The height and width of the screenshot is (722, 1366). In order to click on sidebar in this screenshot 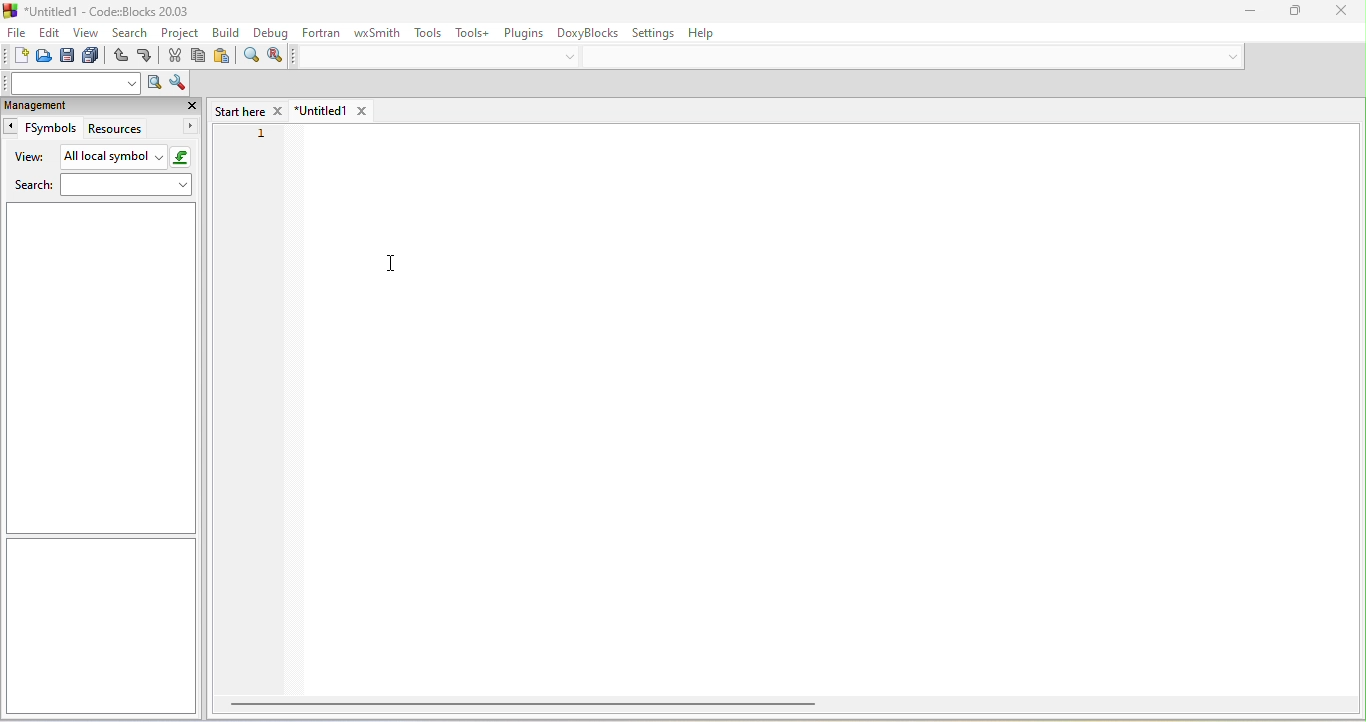, I will do `click(101, 626)`.